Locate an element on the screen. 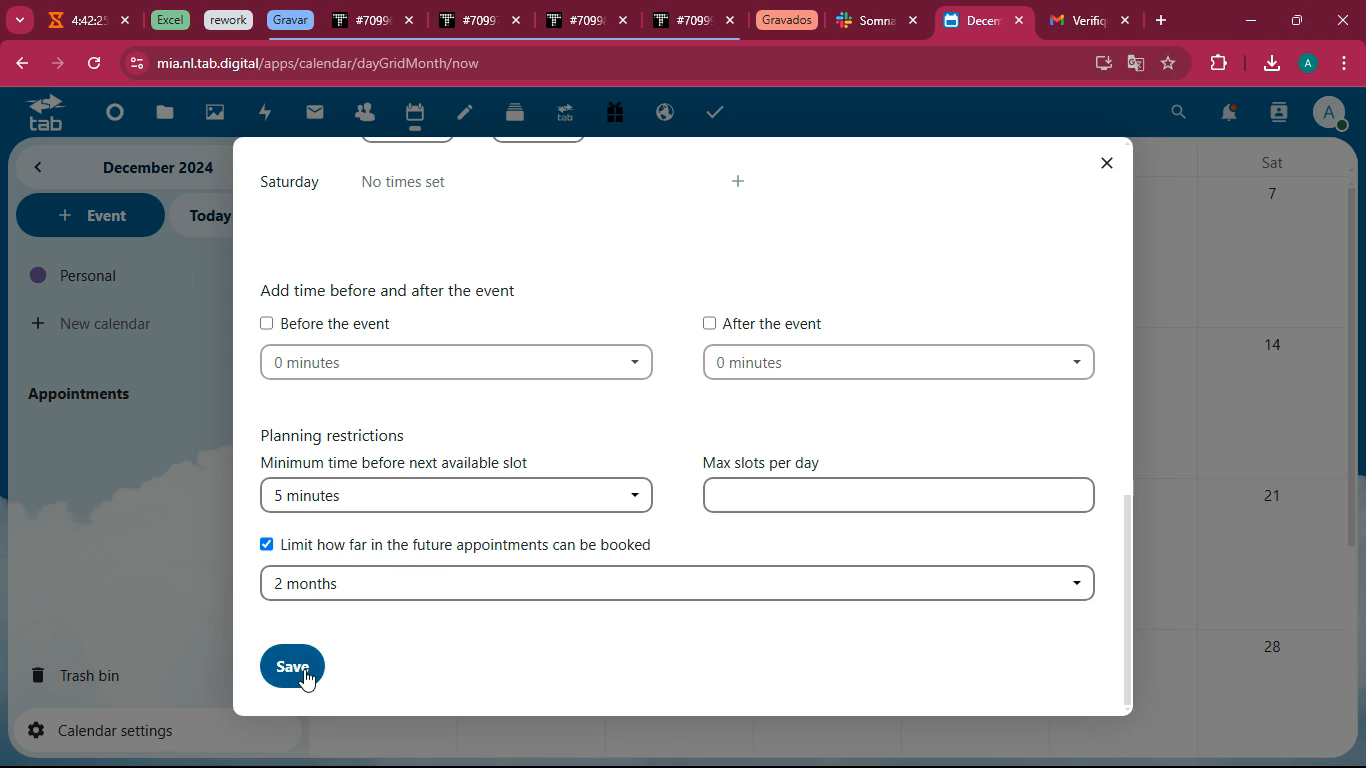 Image resolution: width=1366 pixels, height=768 pixels. forward is located at coordinates (55, 64).